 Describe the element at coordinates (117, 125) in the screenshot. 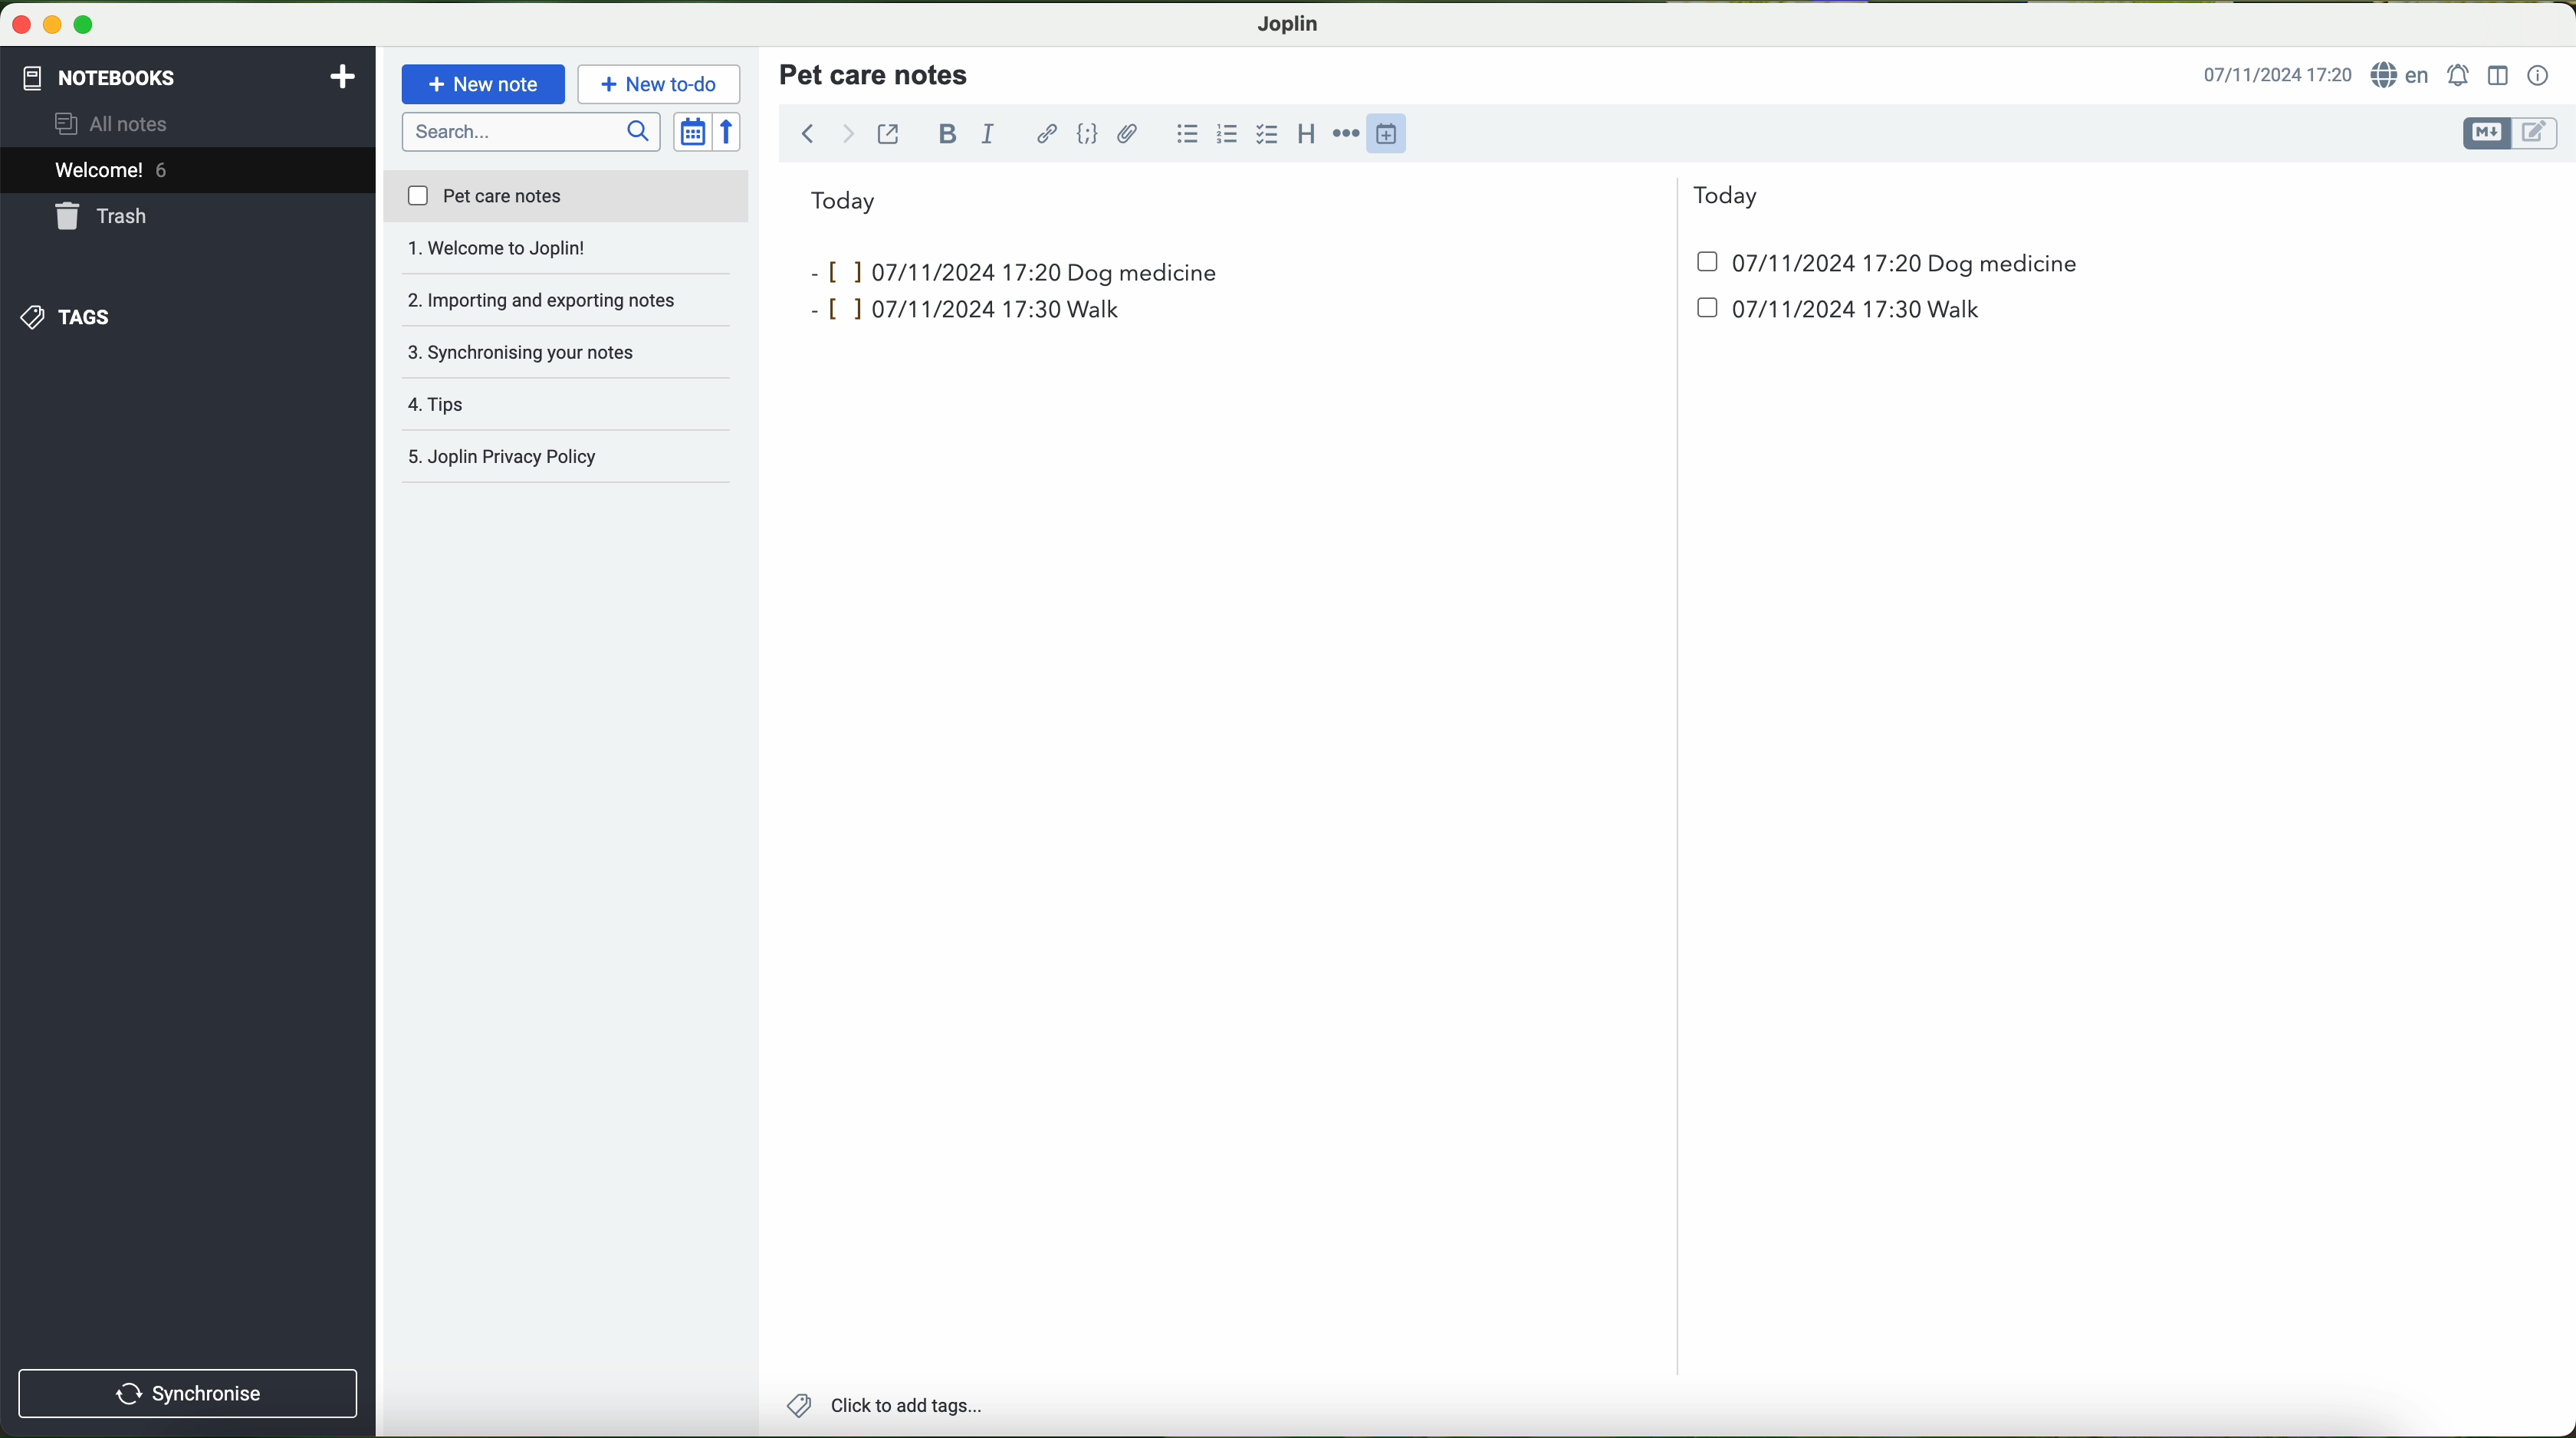

I see `all notes` at that location.